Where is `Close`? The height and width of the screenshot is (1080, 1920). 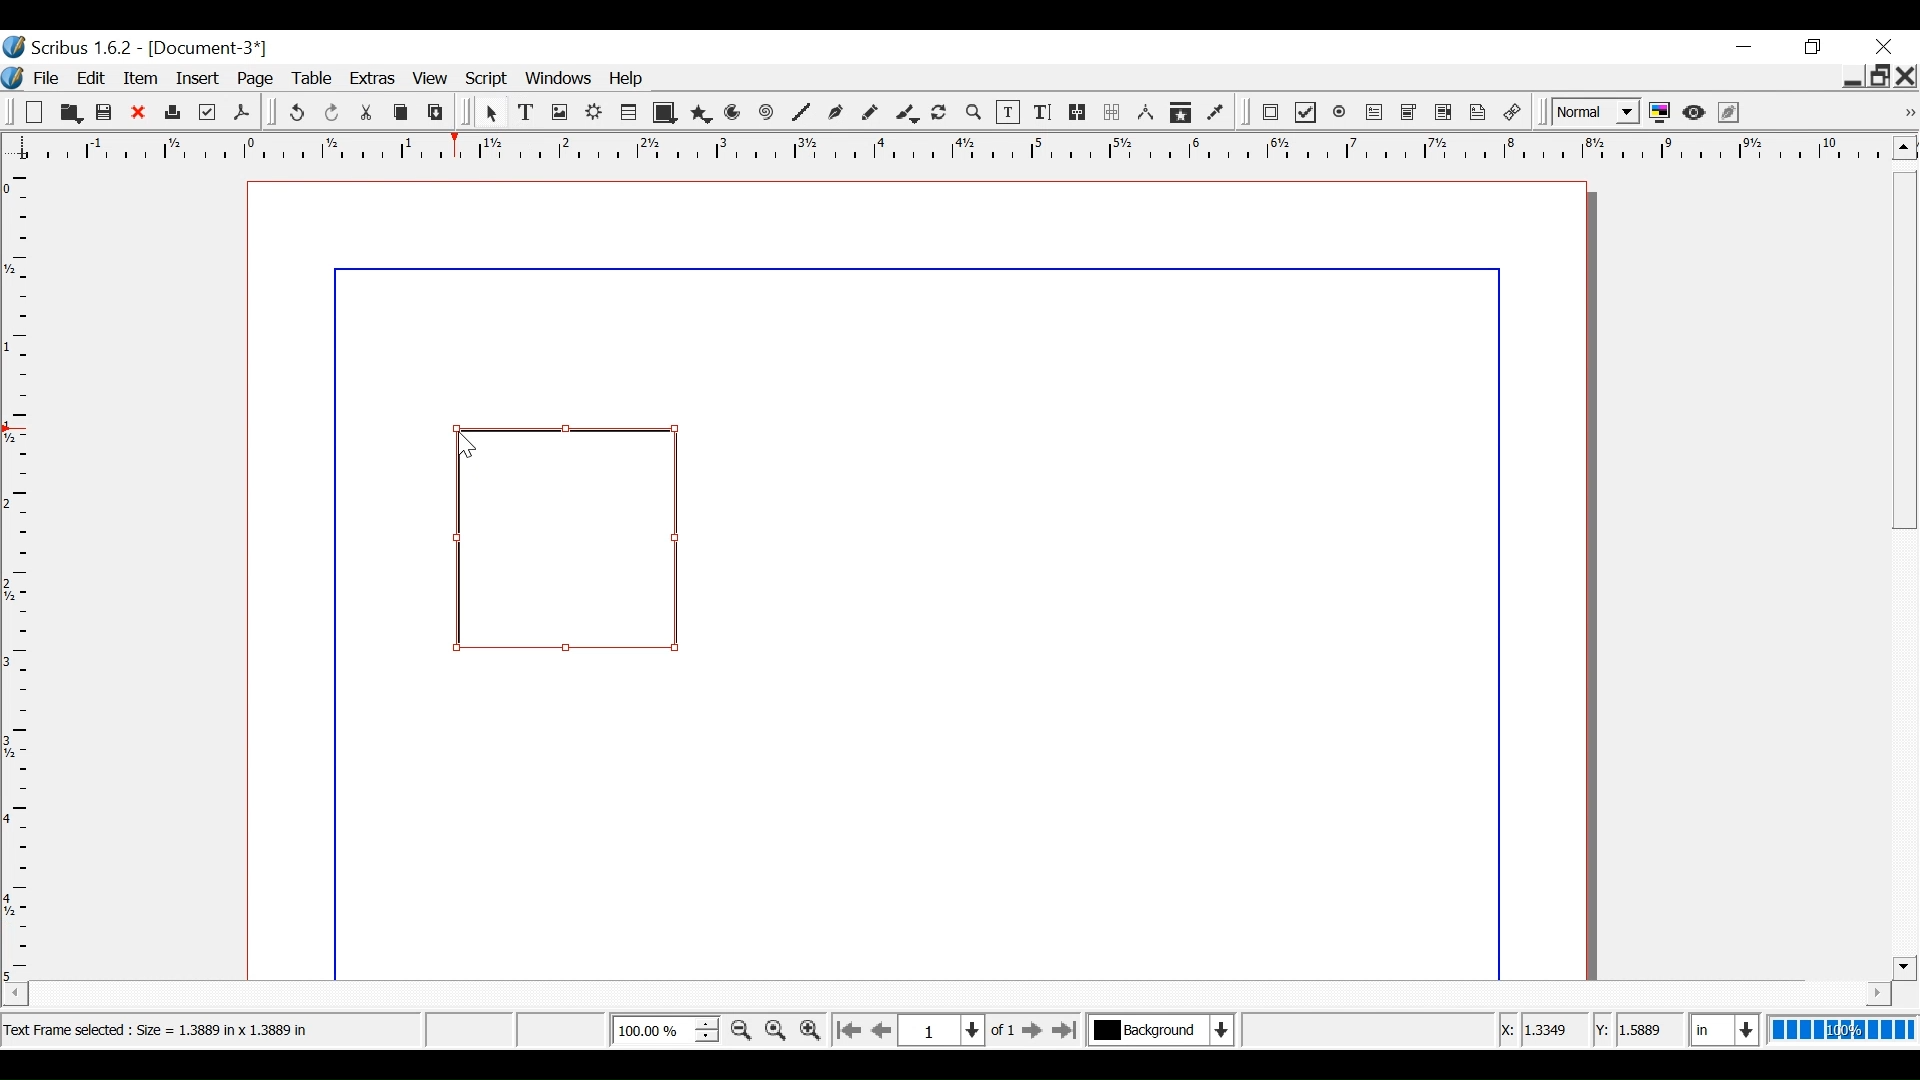 Close is located at coordinates (140, 112).